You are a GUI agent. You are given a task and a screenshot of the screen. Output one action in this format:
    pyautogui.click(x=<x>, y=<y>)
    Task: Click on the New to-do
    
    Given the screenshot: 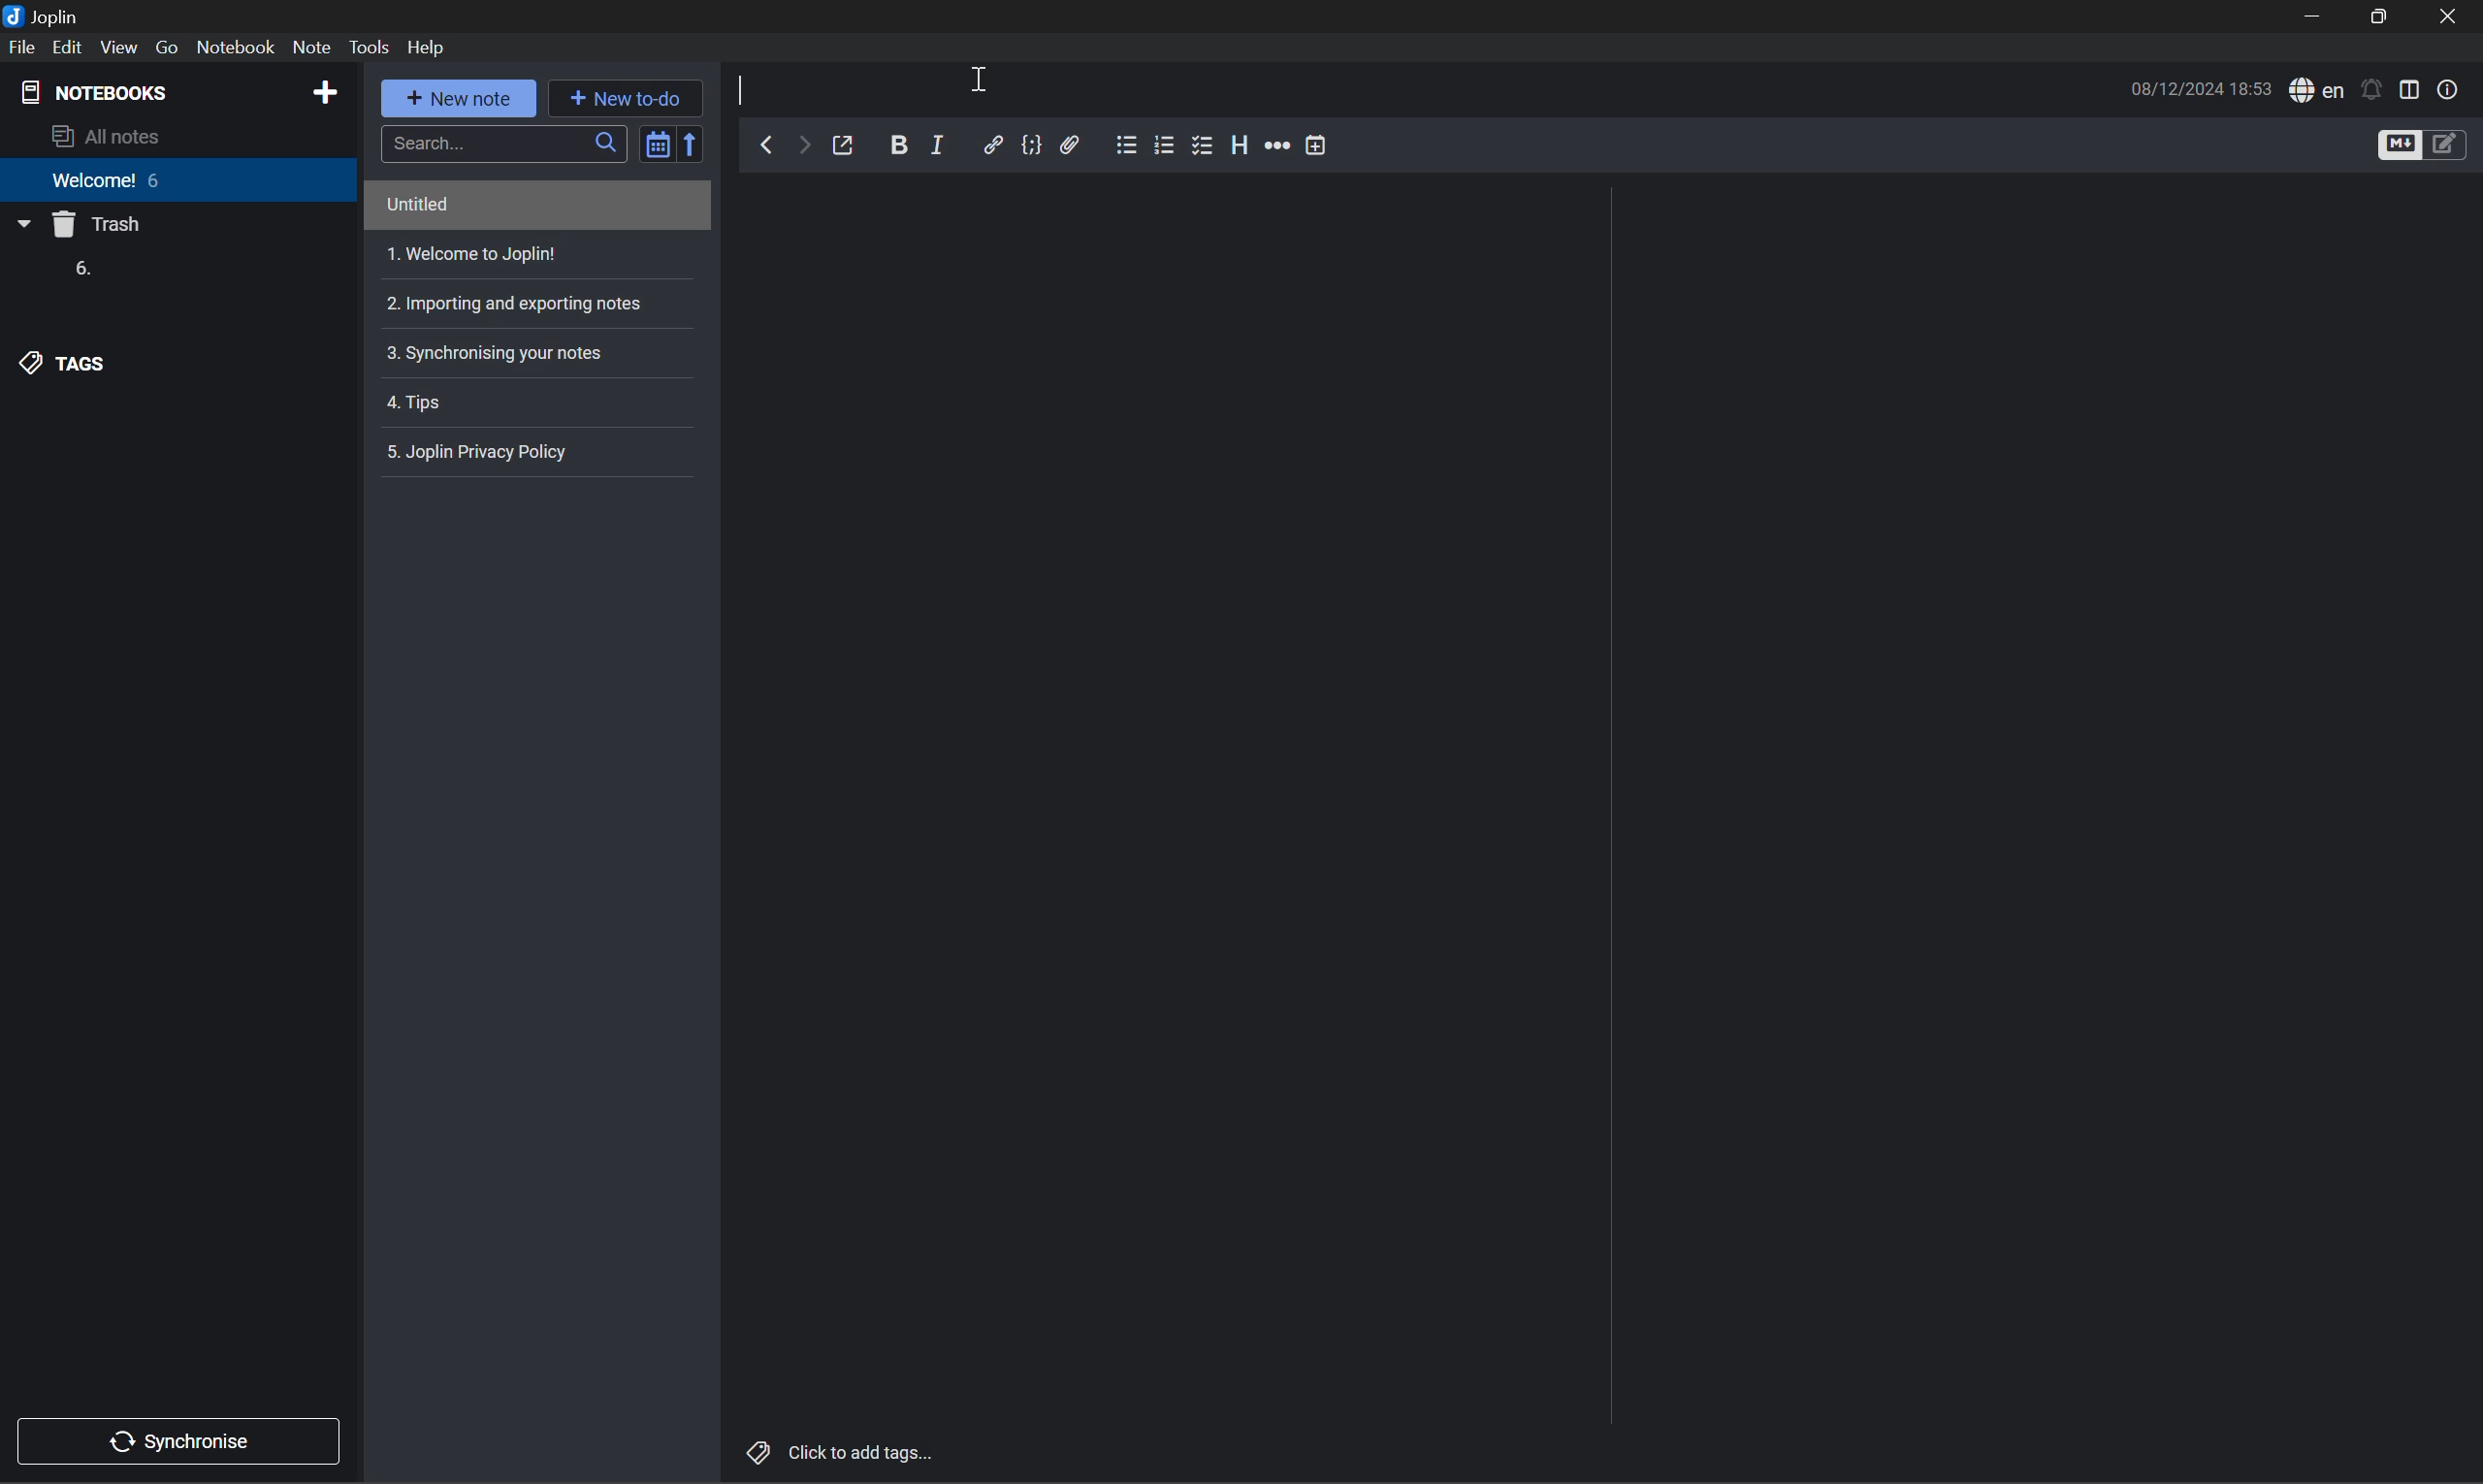 What is the action you would take?
    pyautogui.click(x=635, y=98)
    